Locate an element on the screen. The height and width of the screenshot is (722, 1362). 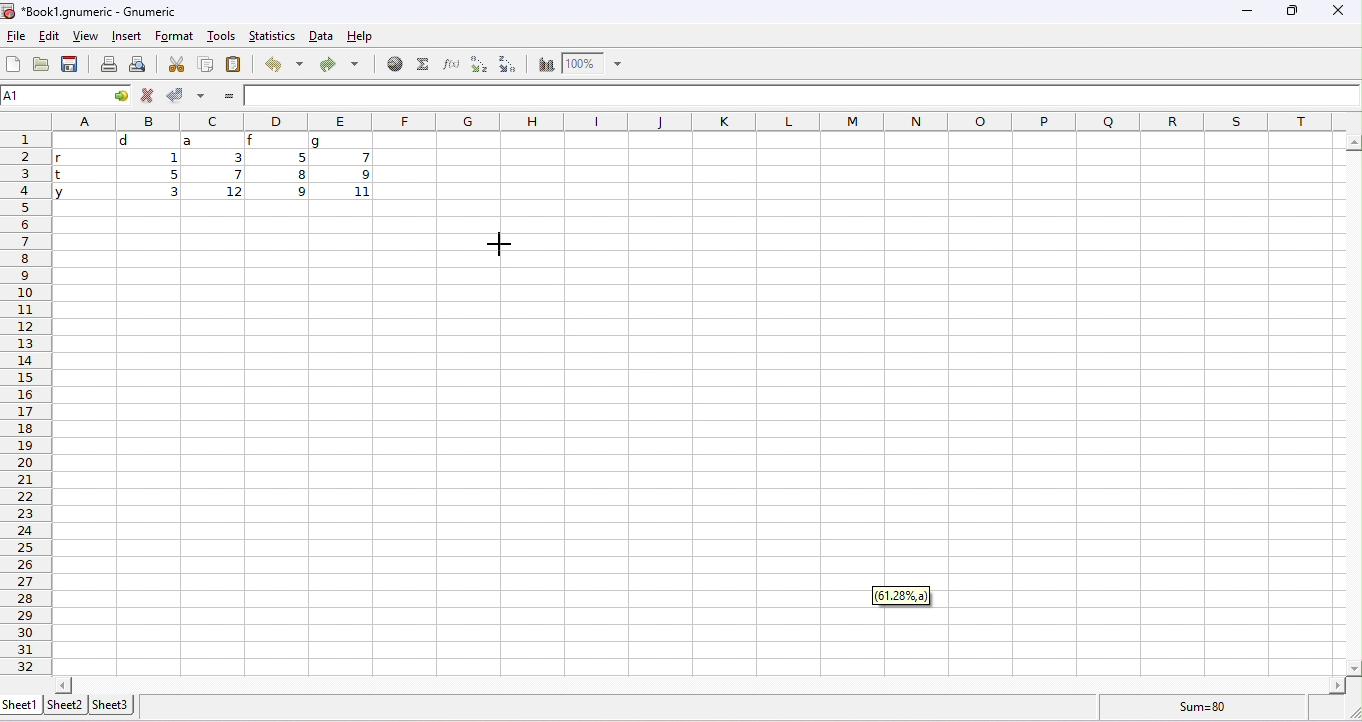
save is located at coordinates (70, 63).